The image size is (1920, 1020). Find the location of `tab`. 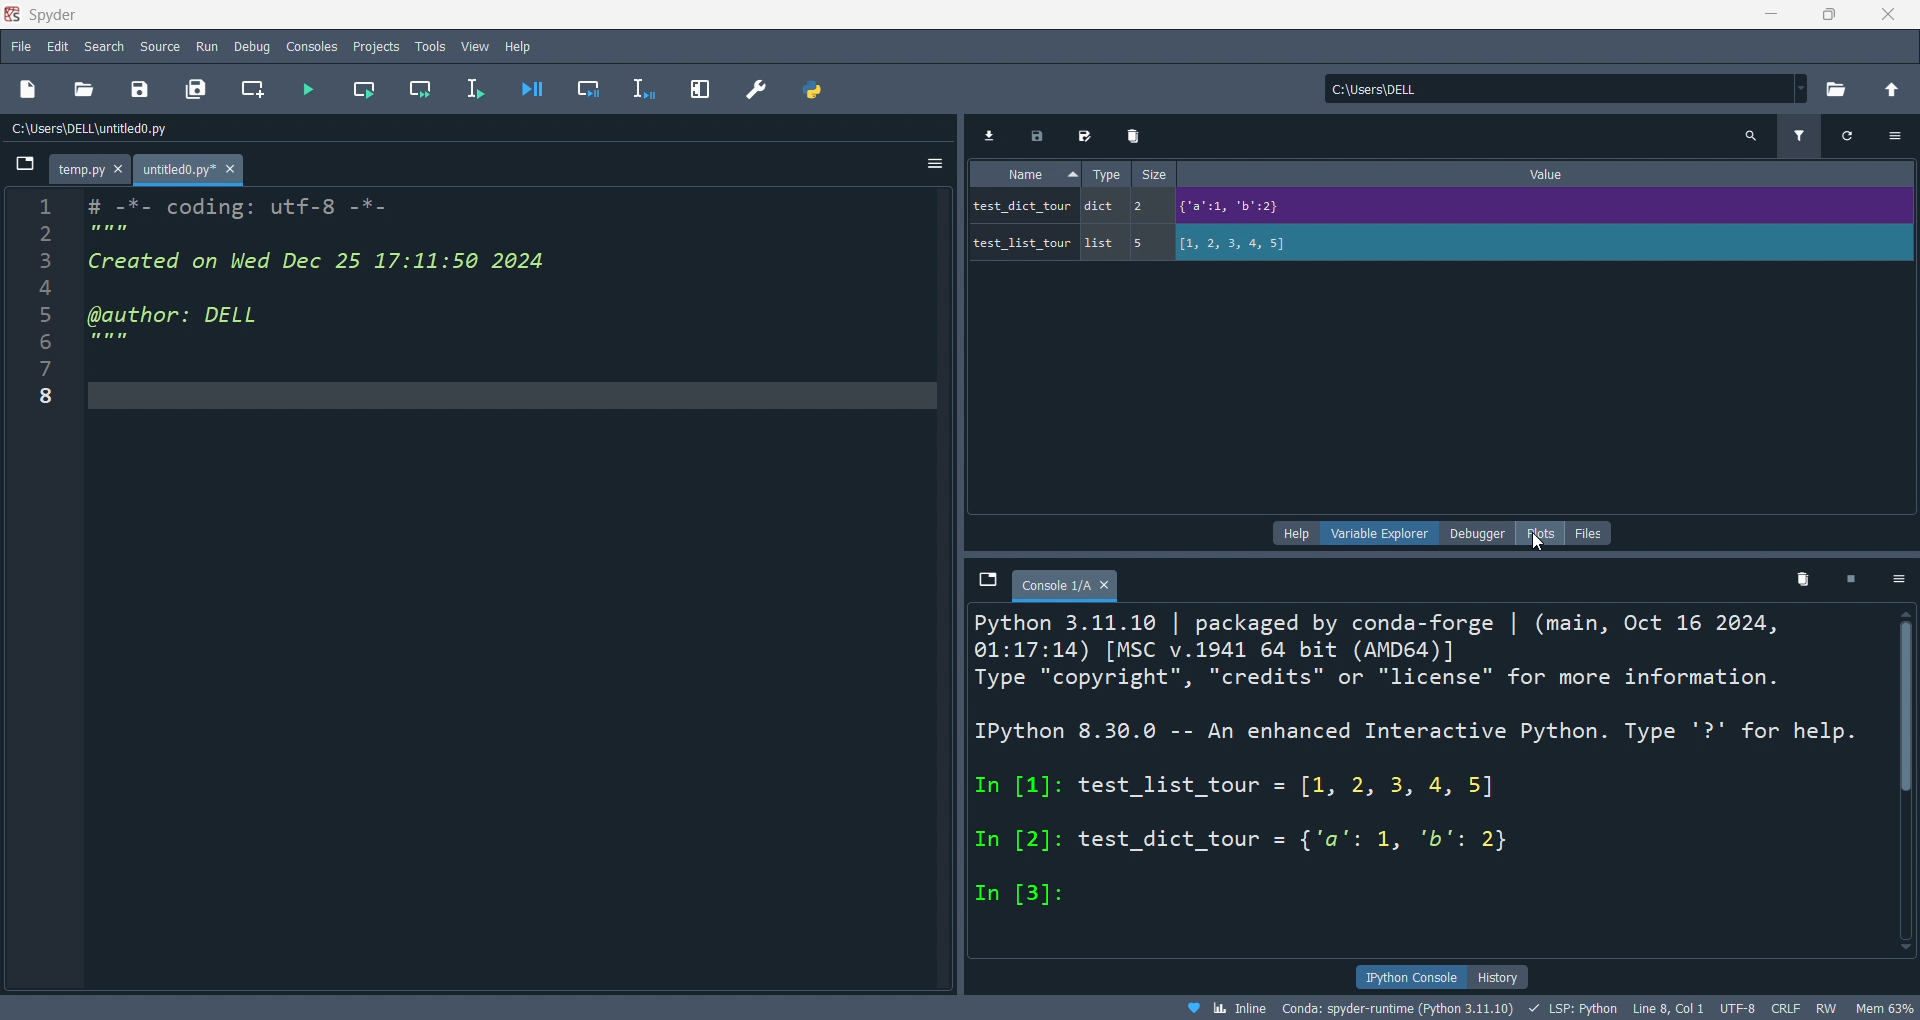

tab is located at coordinates (93, 169).